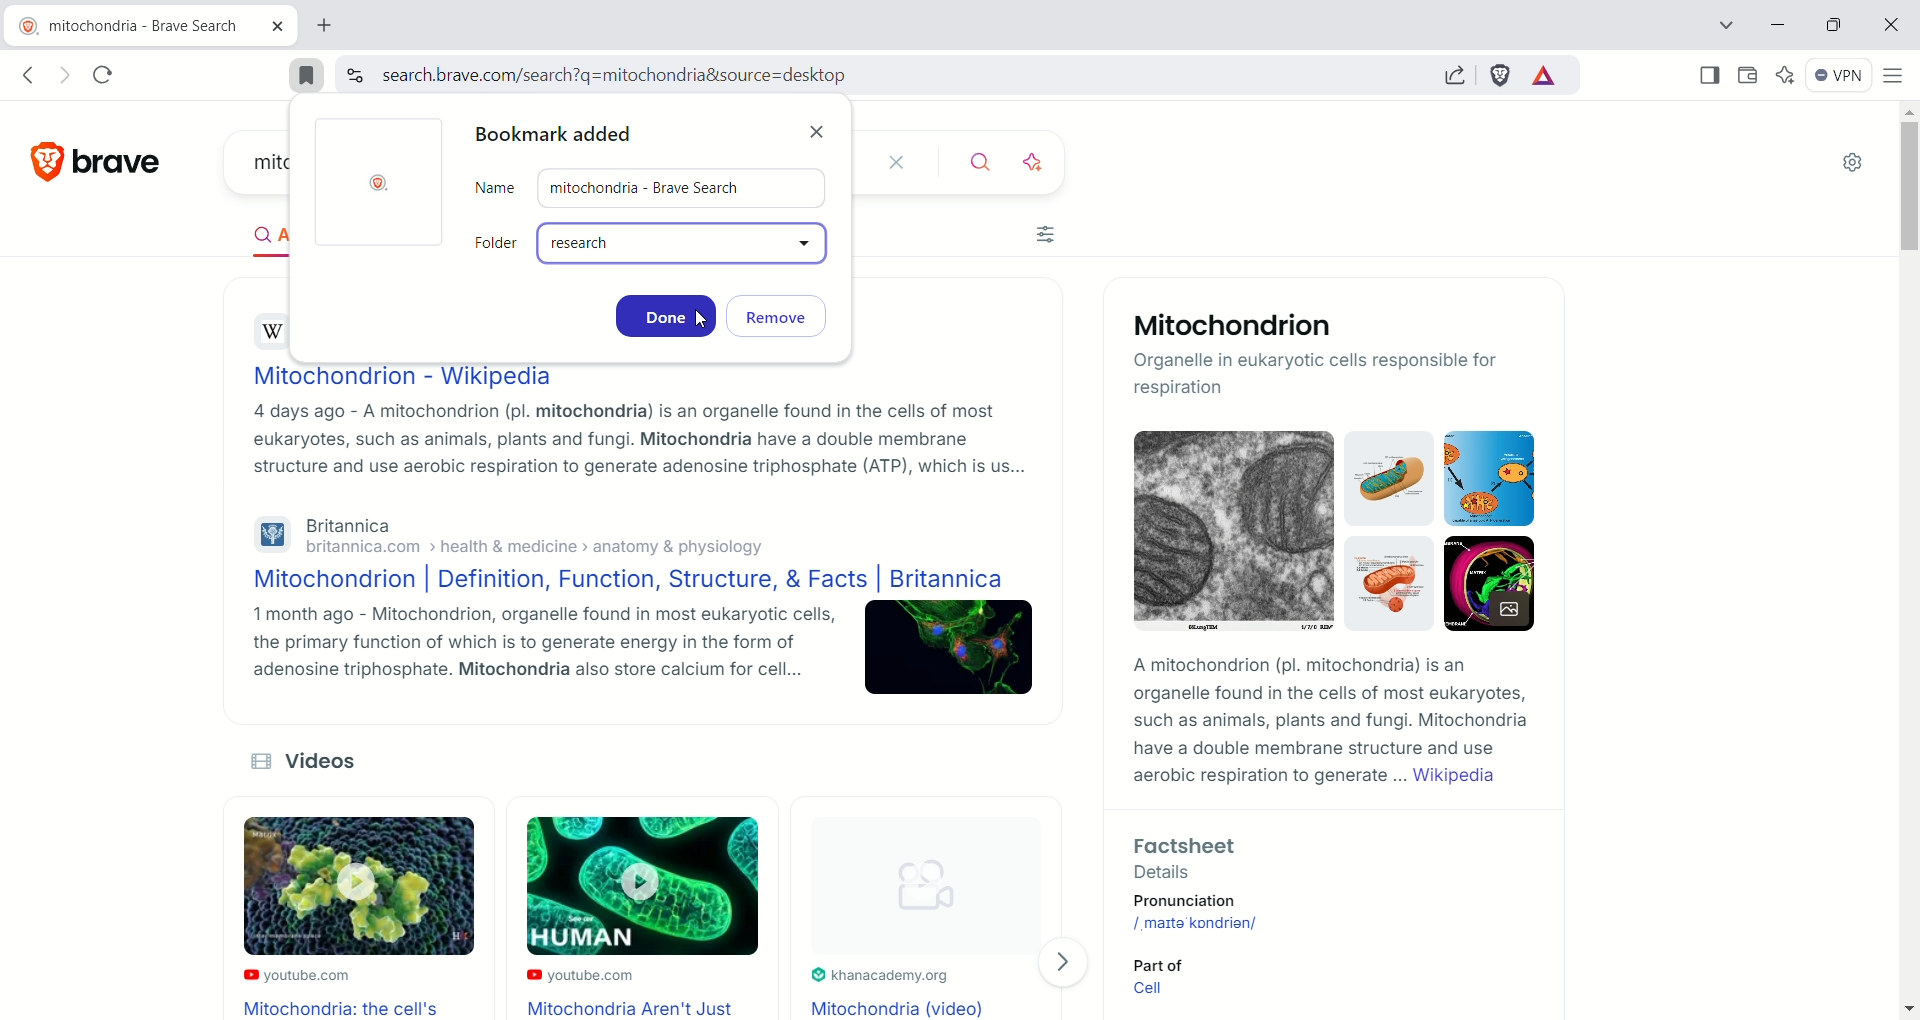 This screenshot has height=1020, width=1920. I want to click on Mitochondrion images, so click(1324, 538).